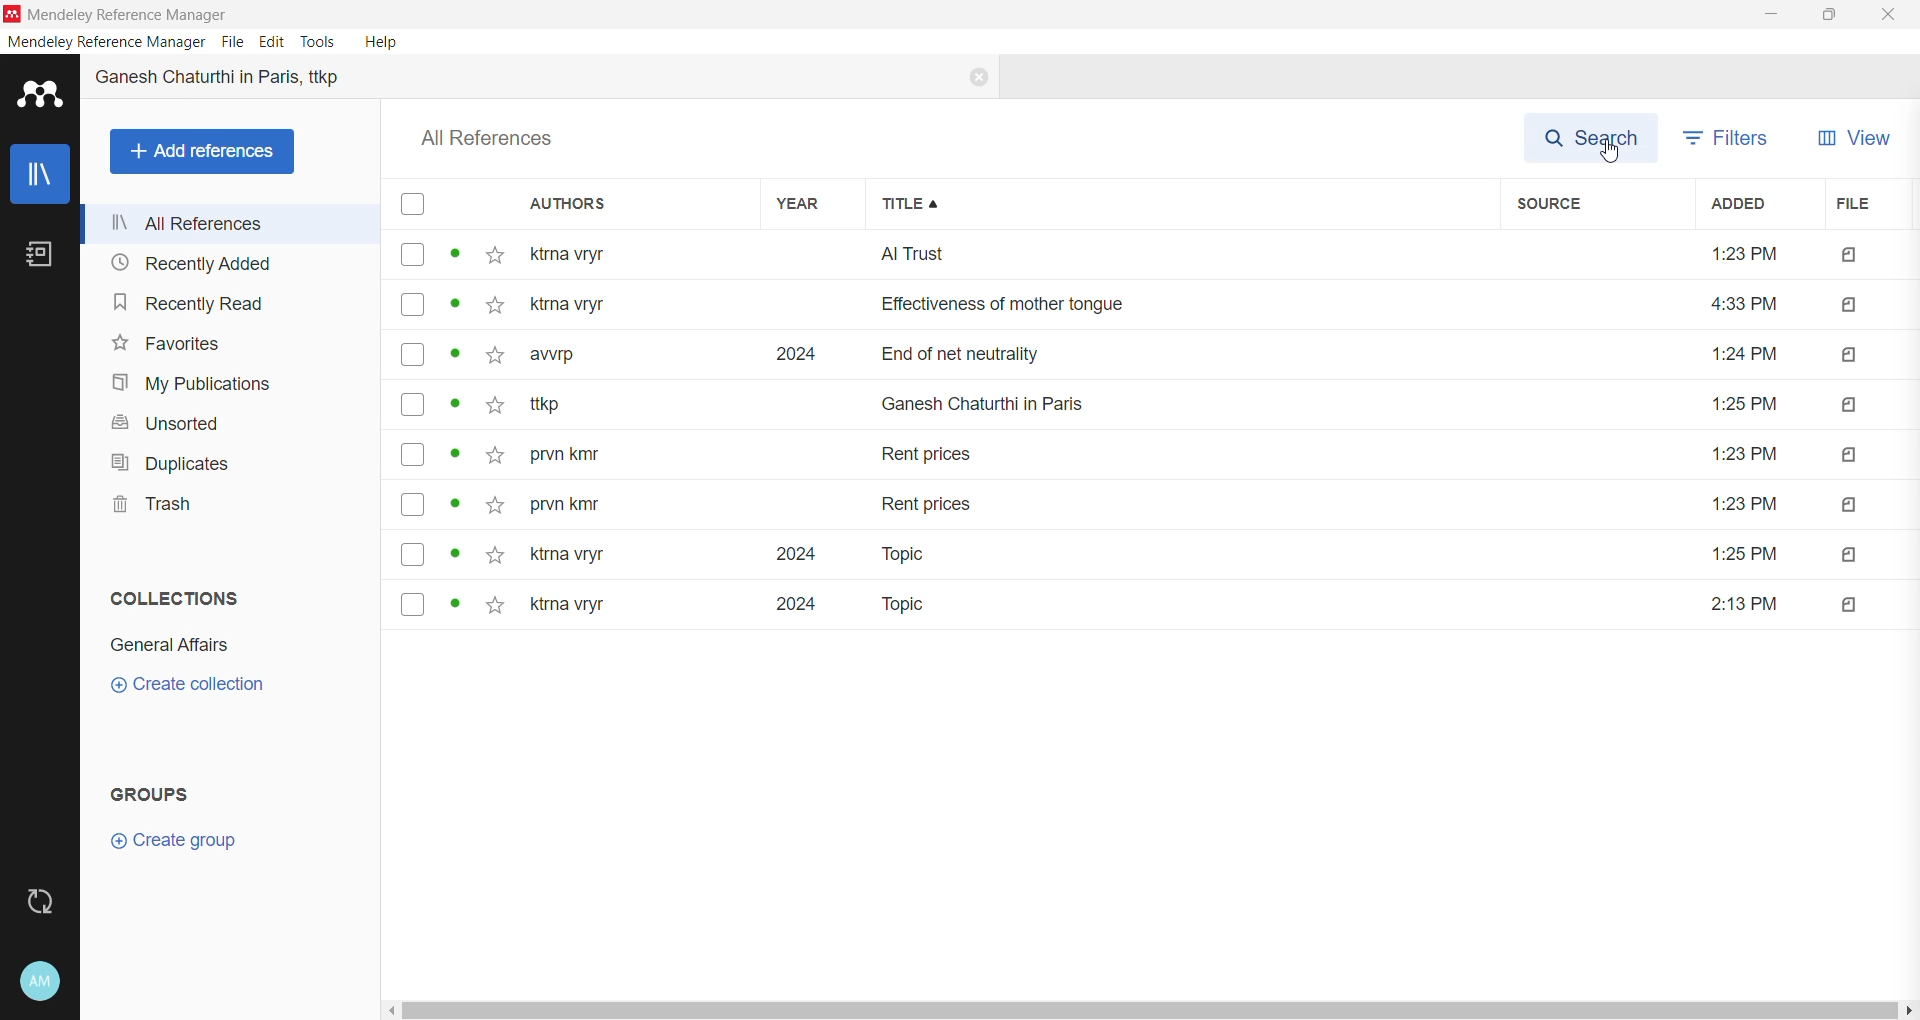 Image resolution: width=1920 pixels, height=1020 pixels. I want to click on file type, so click(1852, 554).